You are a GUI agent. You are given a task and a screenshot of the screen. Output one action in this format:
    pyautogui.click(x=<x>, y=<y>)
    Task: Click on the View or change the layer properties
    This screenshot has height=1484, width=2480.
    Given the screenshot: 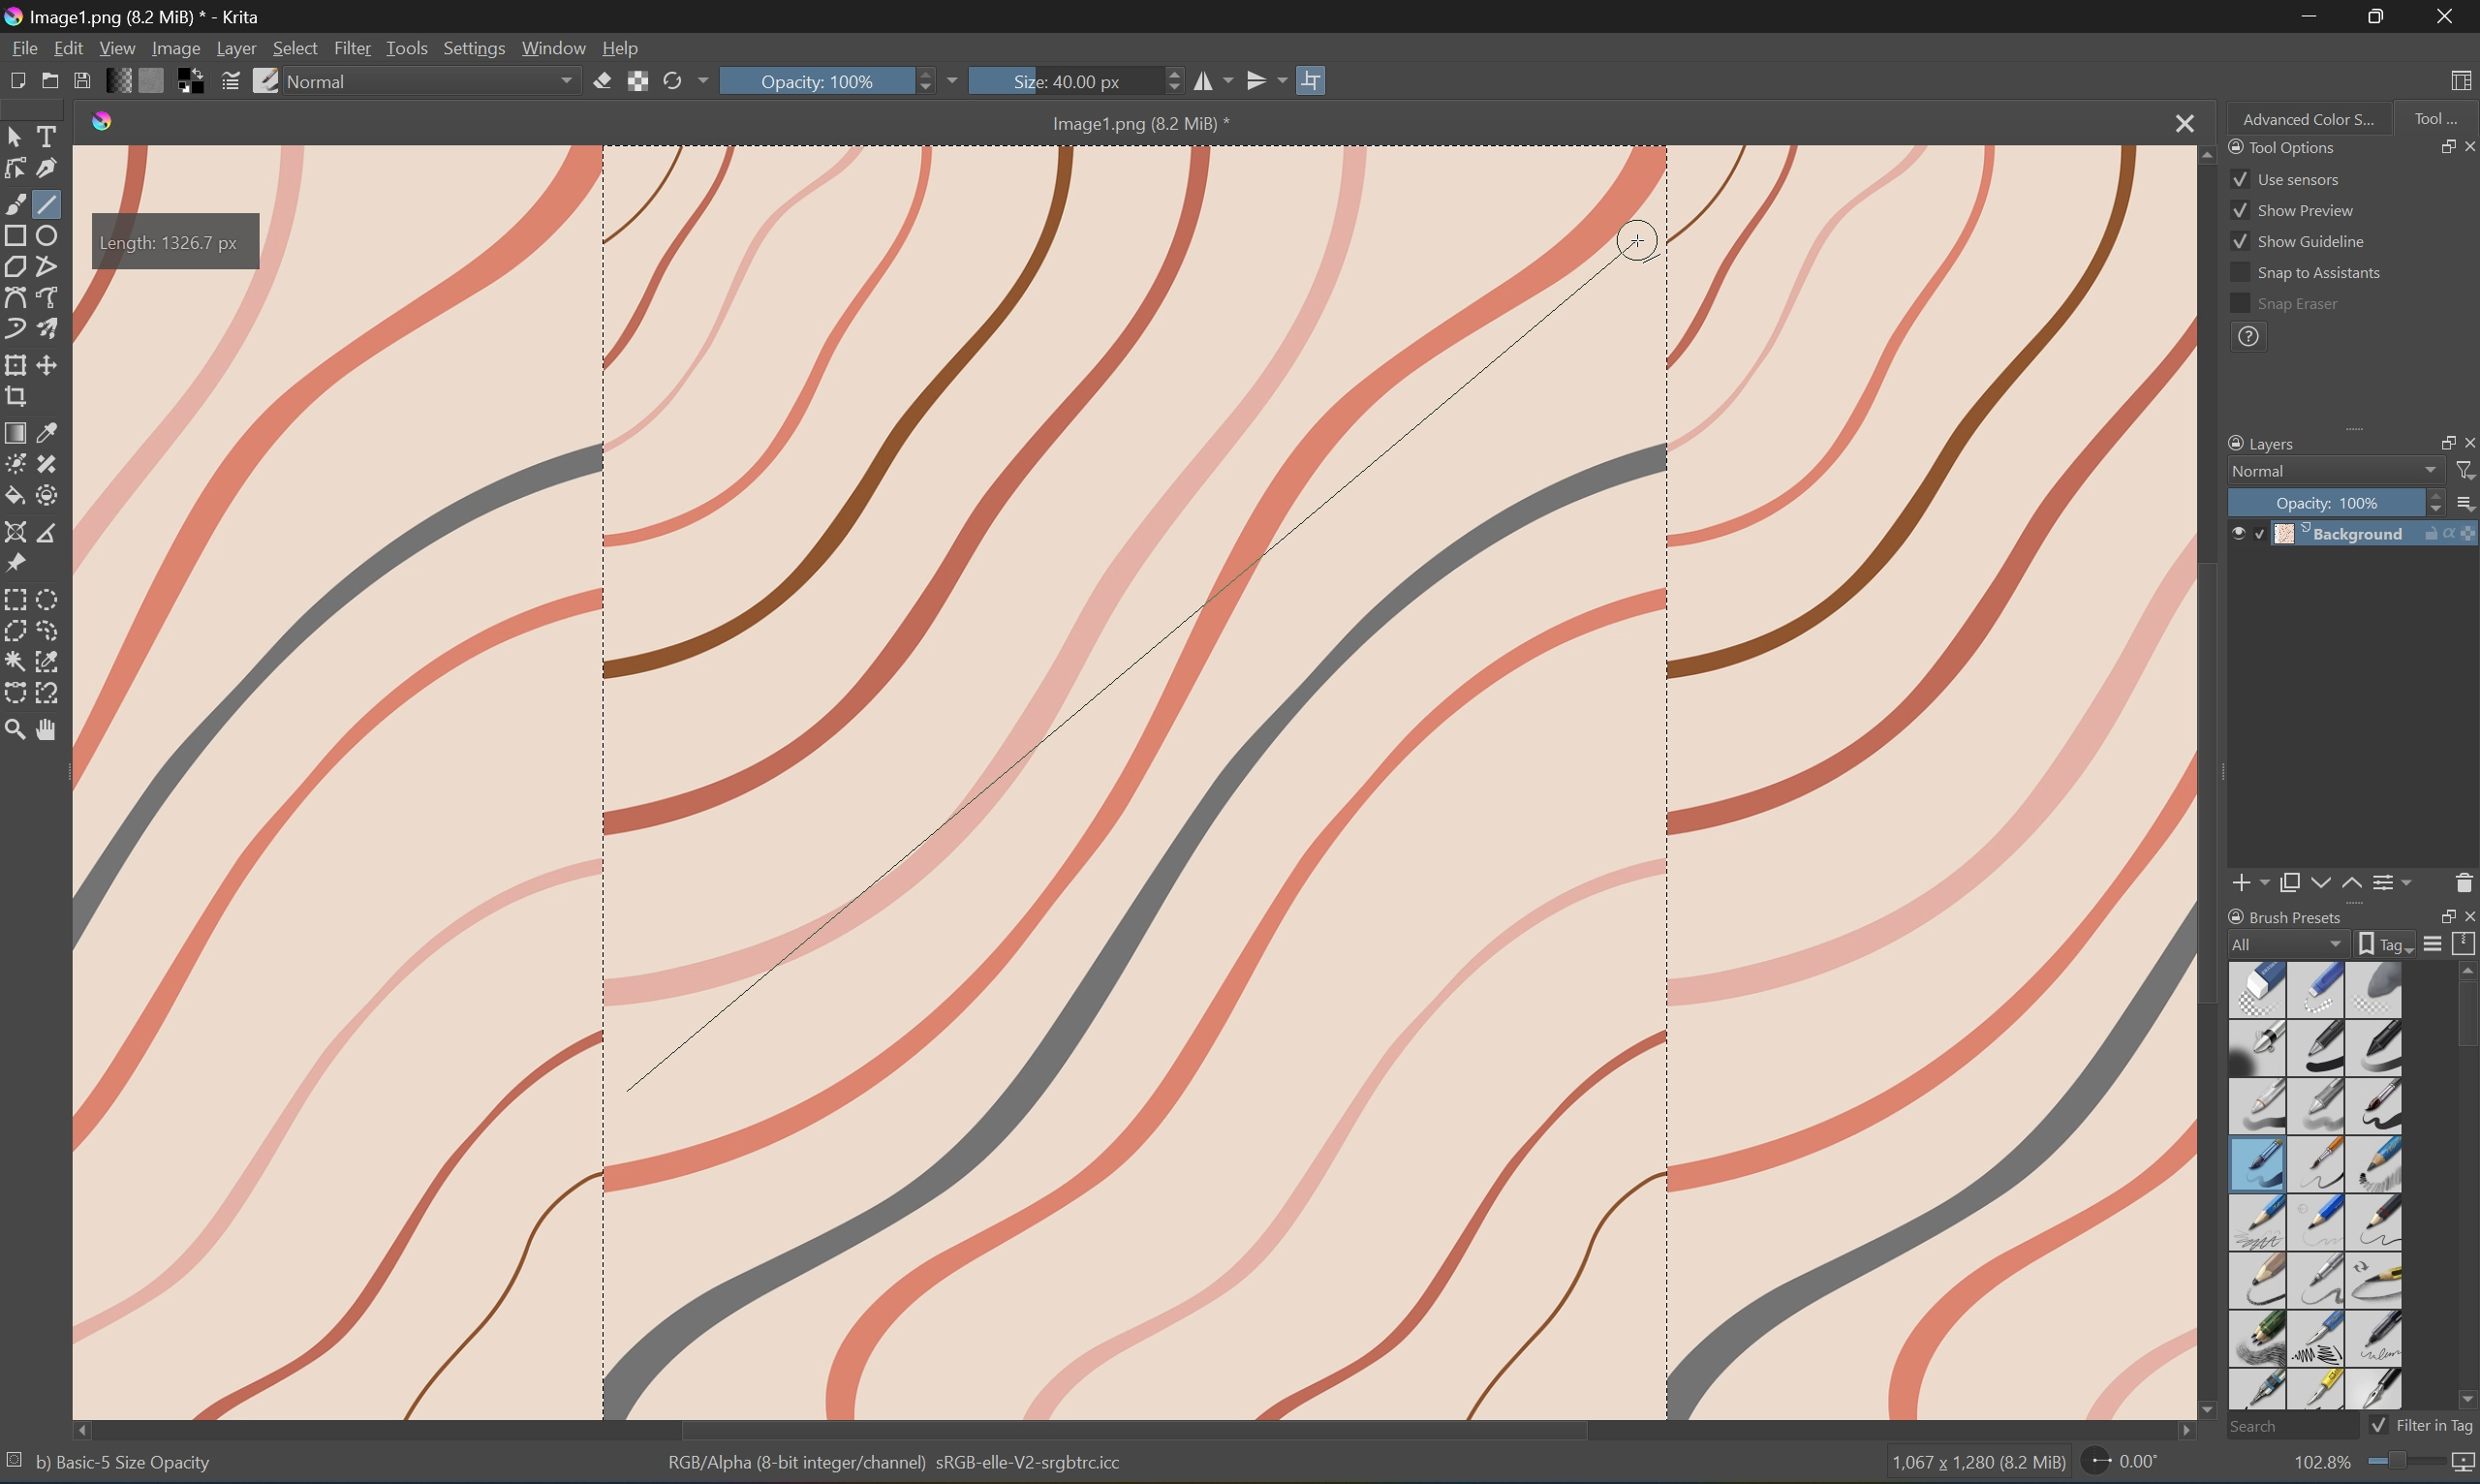 What is the action you would take?
    pyautogui.click(x=2395, y=879)
    